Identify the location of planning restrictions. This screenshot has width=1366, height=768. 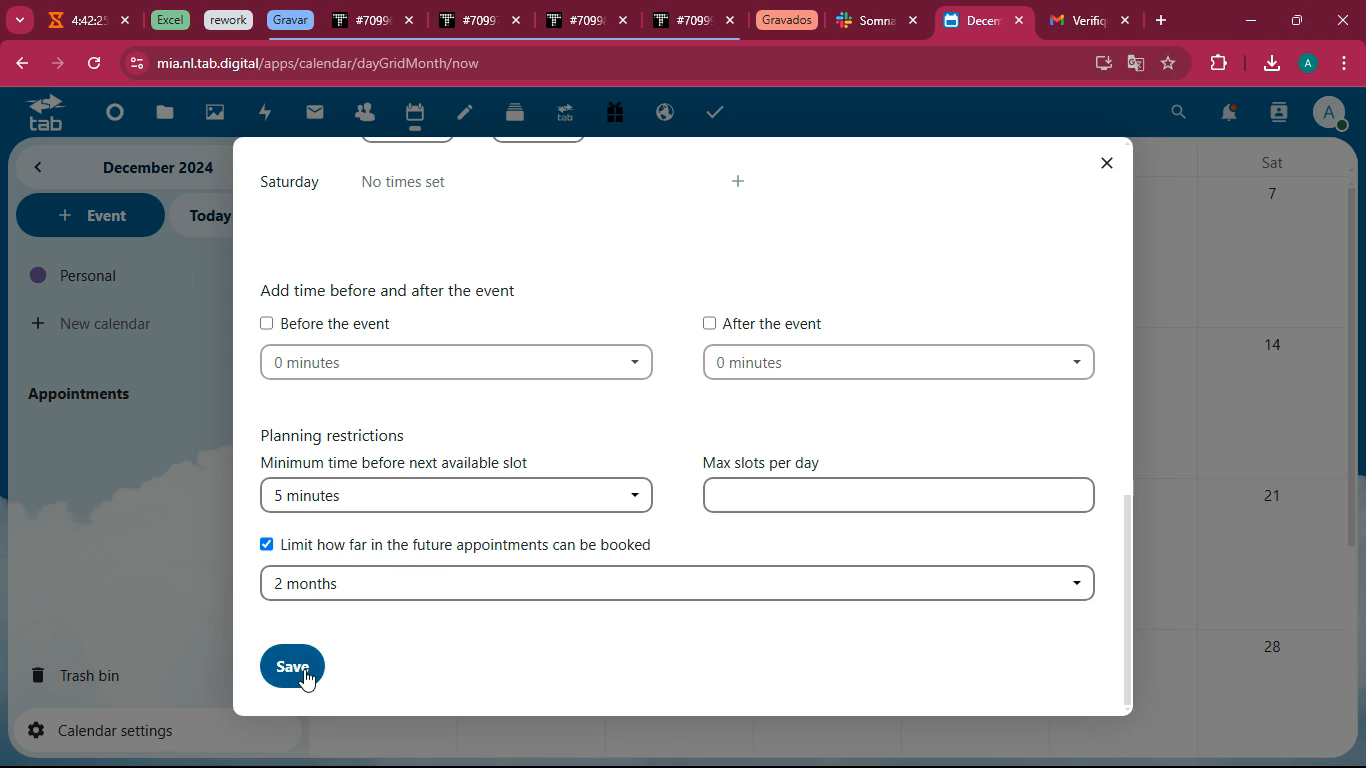
(345, 433).